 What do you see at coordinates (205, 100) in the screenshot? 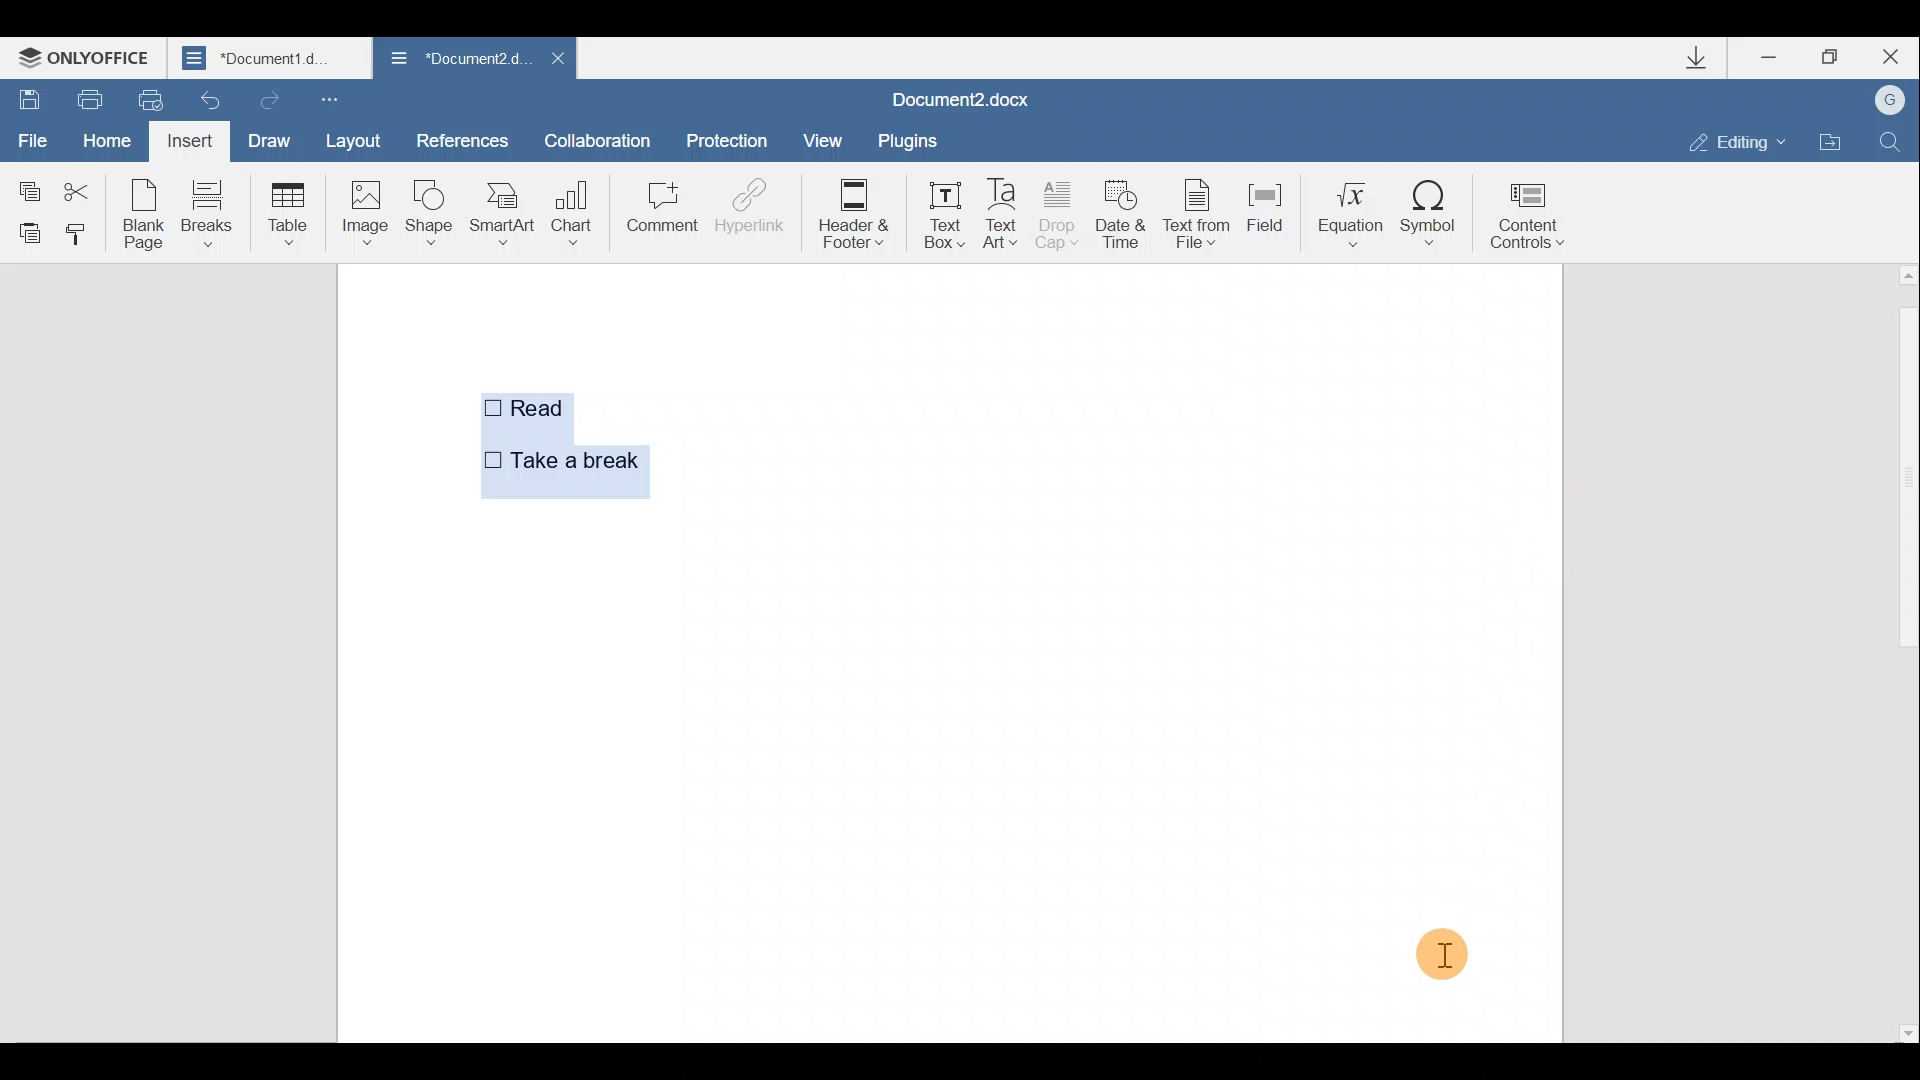
I see `Undo` at bounding box center [205, 100].